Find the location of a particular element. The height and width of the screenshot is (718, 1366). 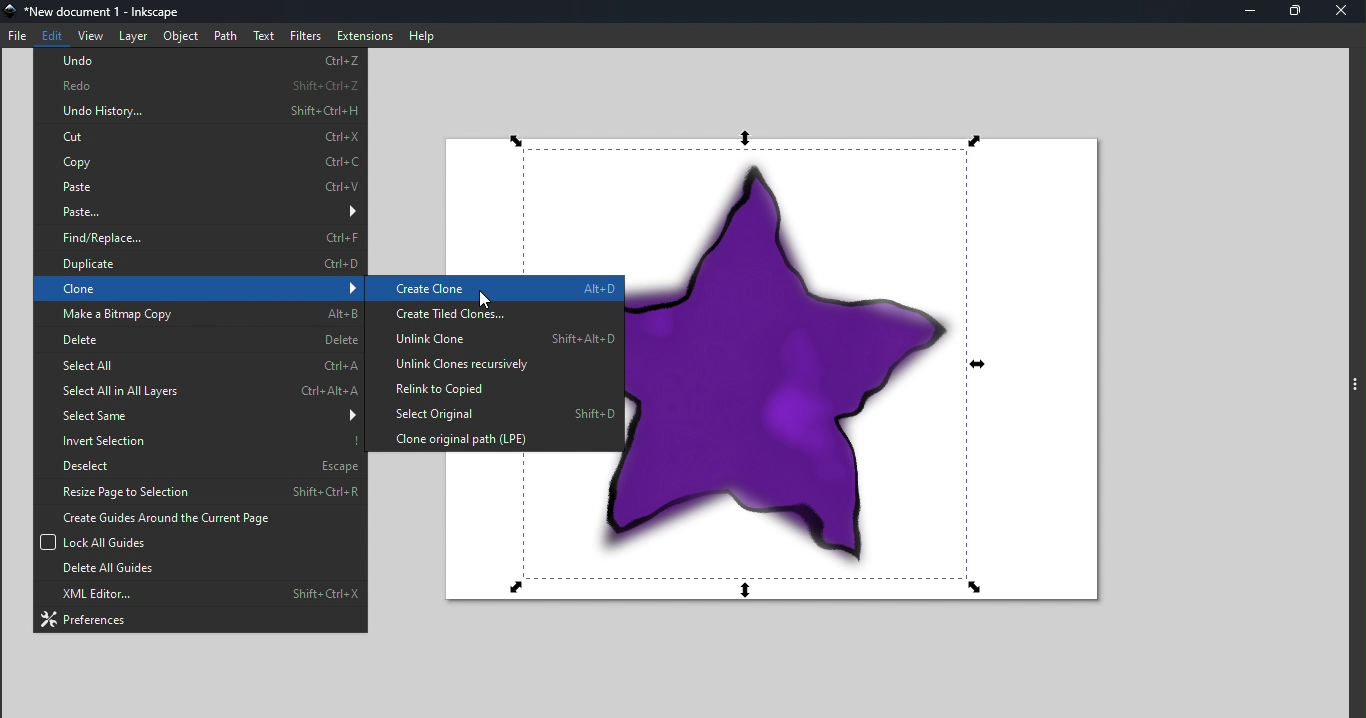

Path is located at coordinates (226, 36).